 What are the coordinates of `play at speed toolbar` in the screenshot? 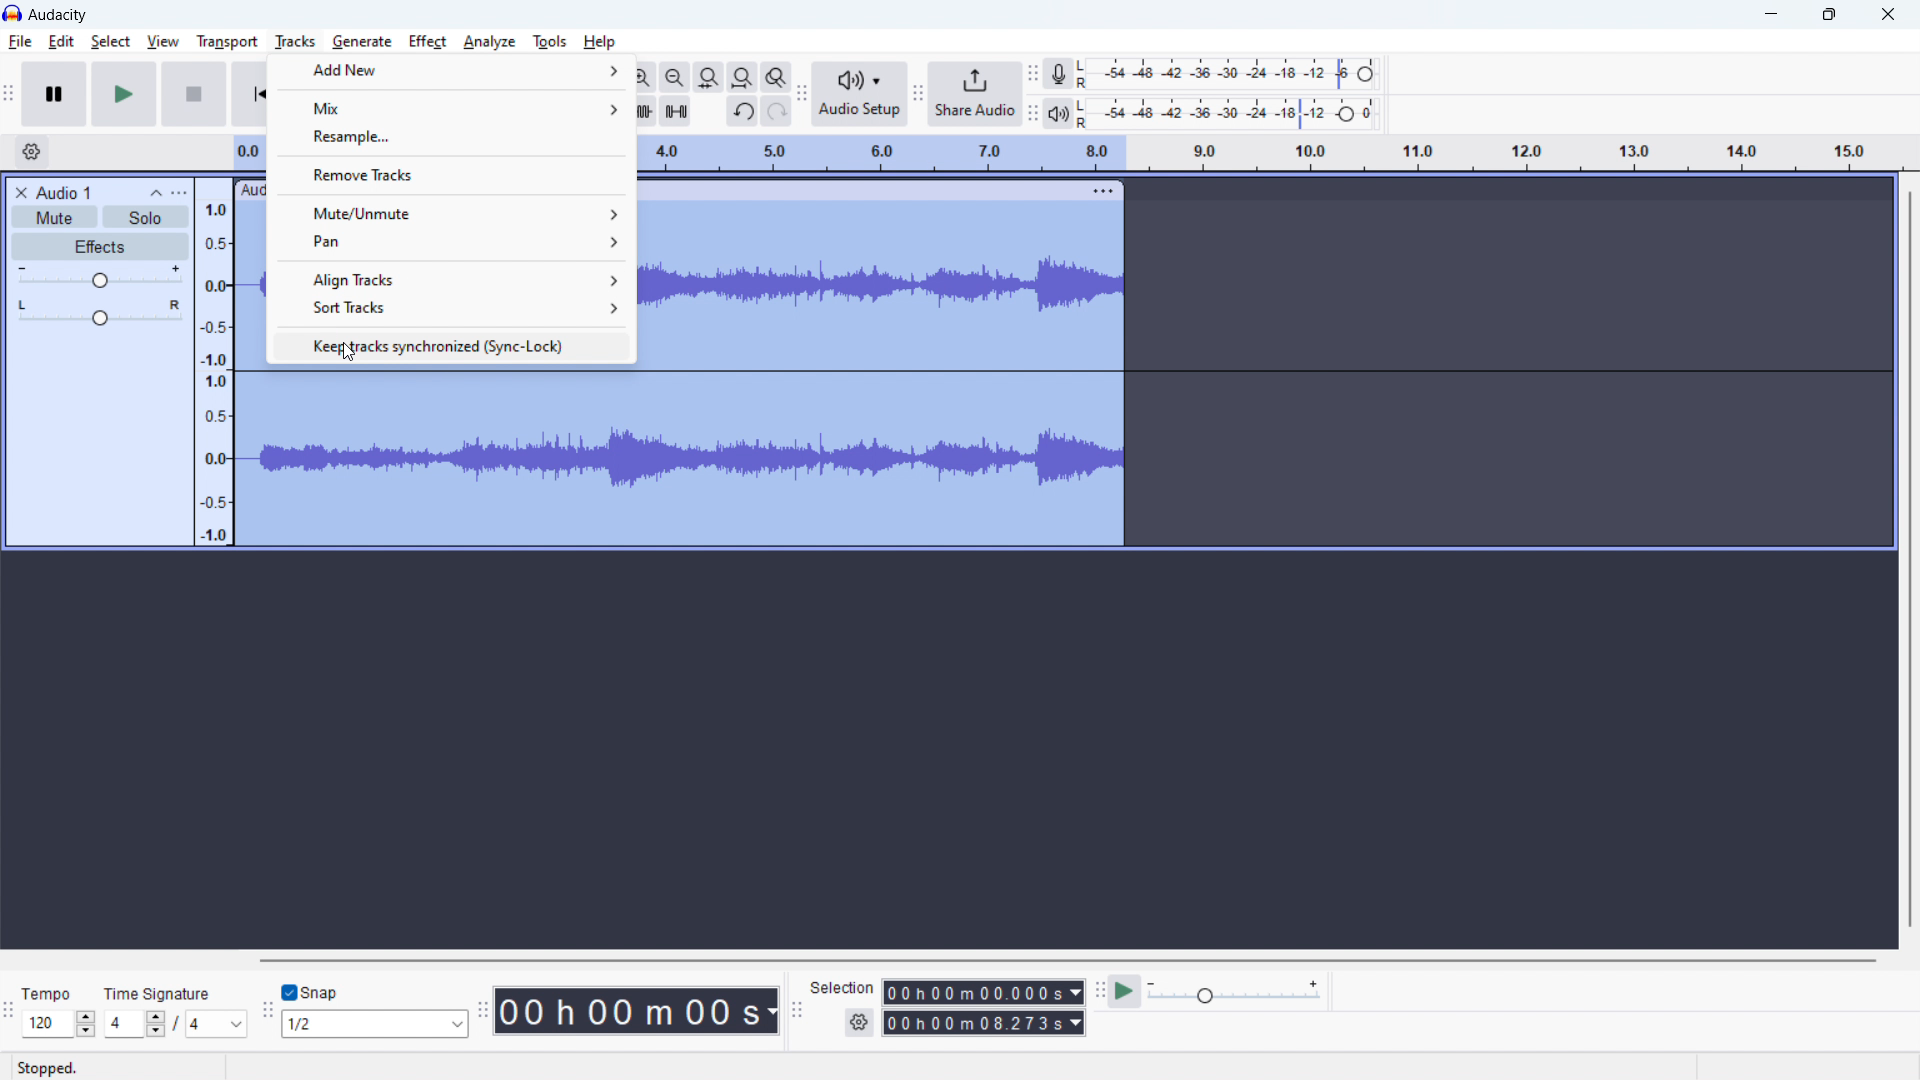 It's located at (1099, 991).